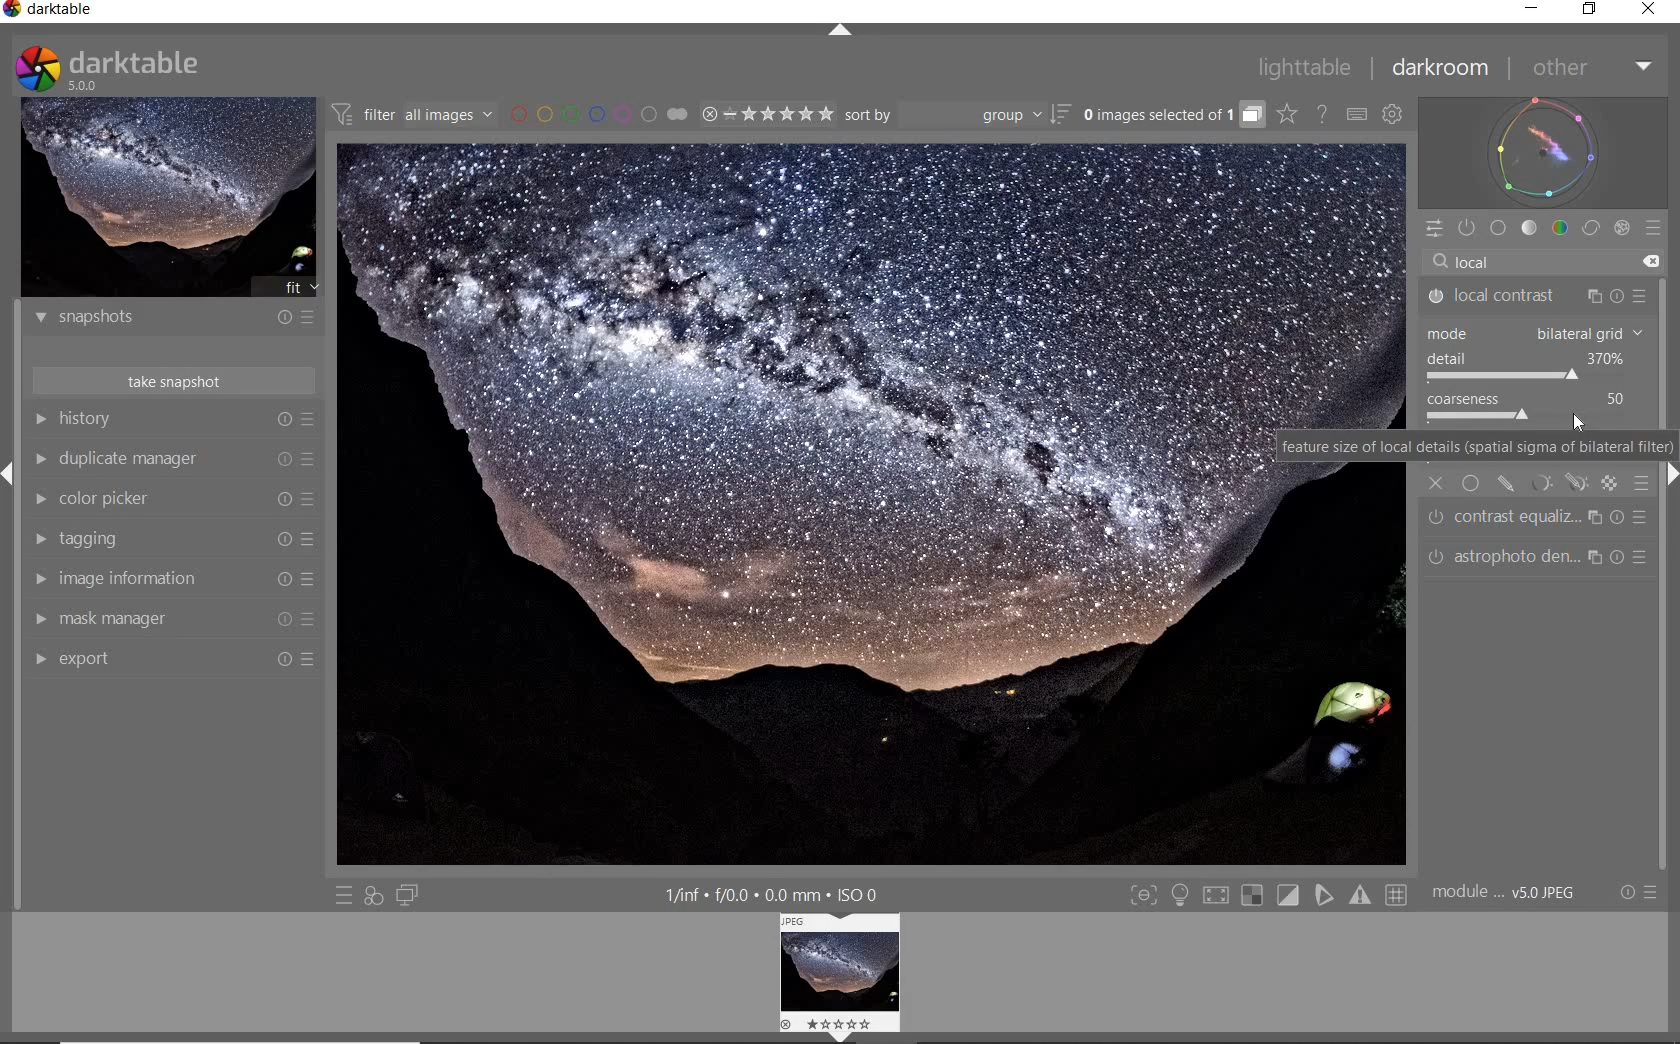 The width and height of the screenshot is (1680, 1044). What do you see at coordinates (40, 621) in the screenshot?
I see `MASK MANAGER` at bounding box center [40, 621].